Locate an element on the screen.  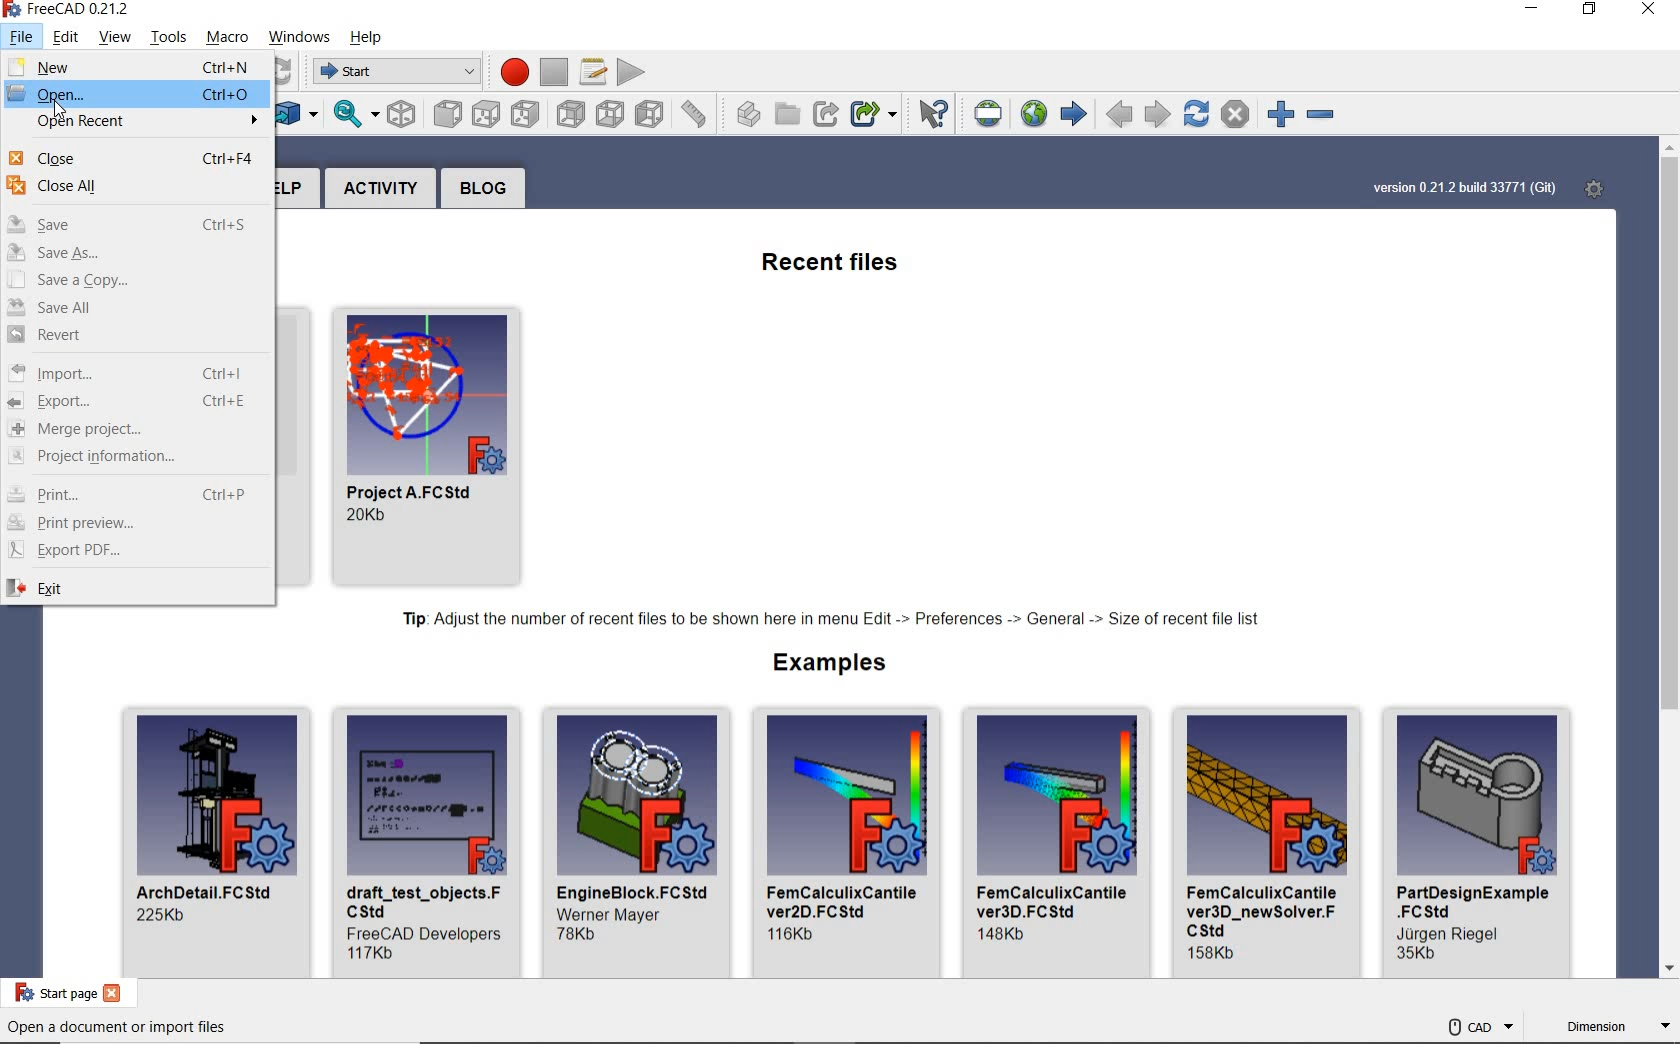
REFRESH WEBPAGE is located at coordinates (1195, 112).